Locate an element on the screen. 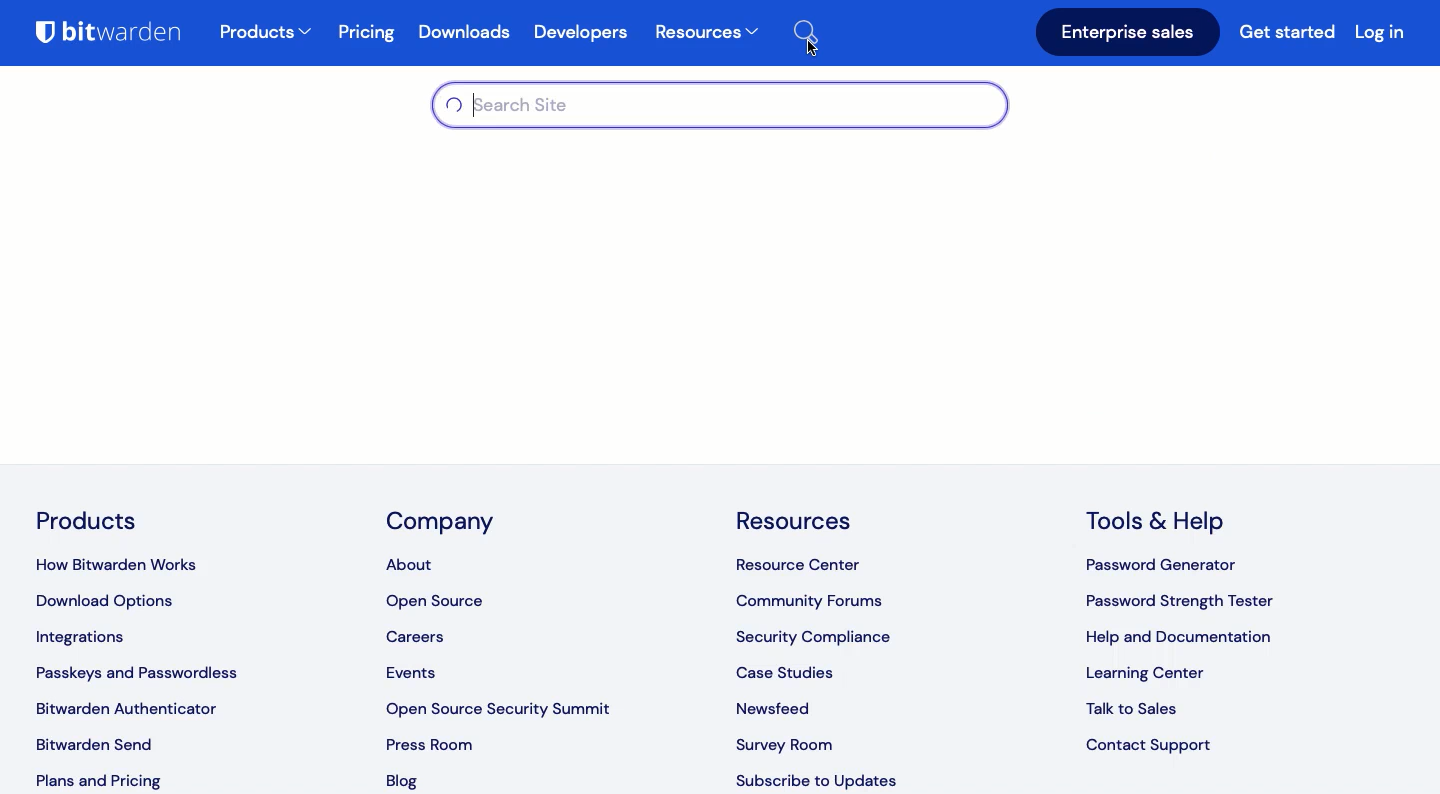 The height and width of the screenshot is (794, 1440). about is located at coordinates (410, 560).